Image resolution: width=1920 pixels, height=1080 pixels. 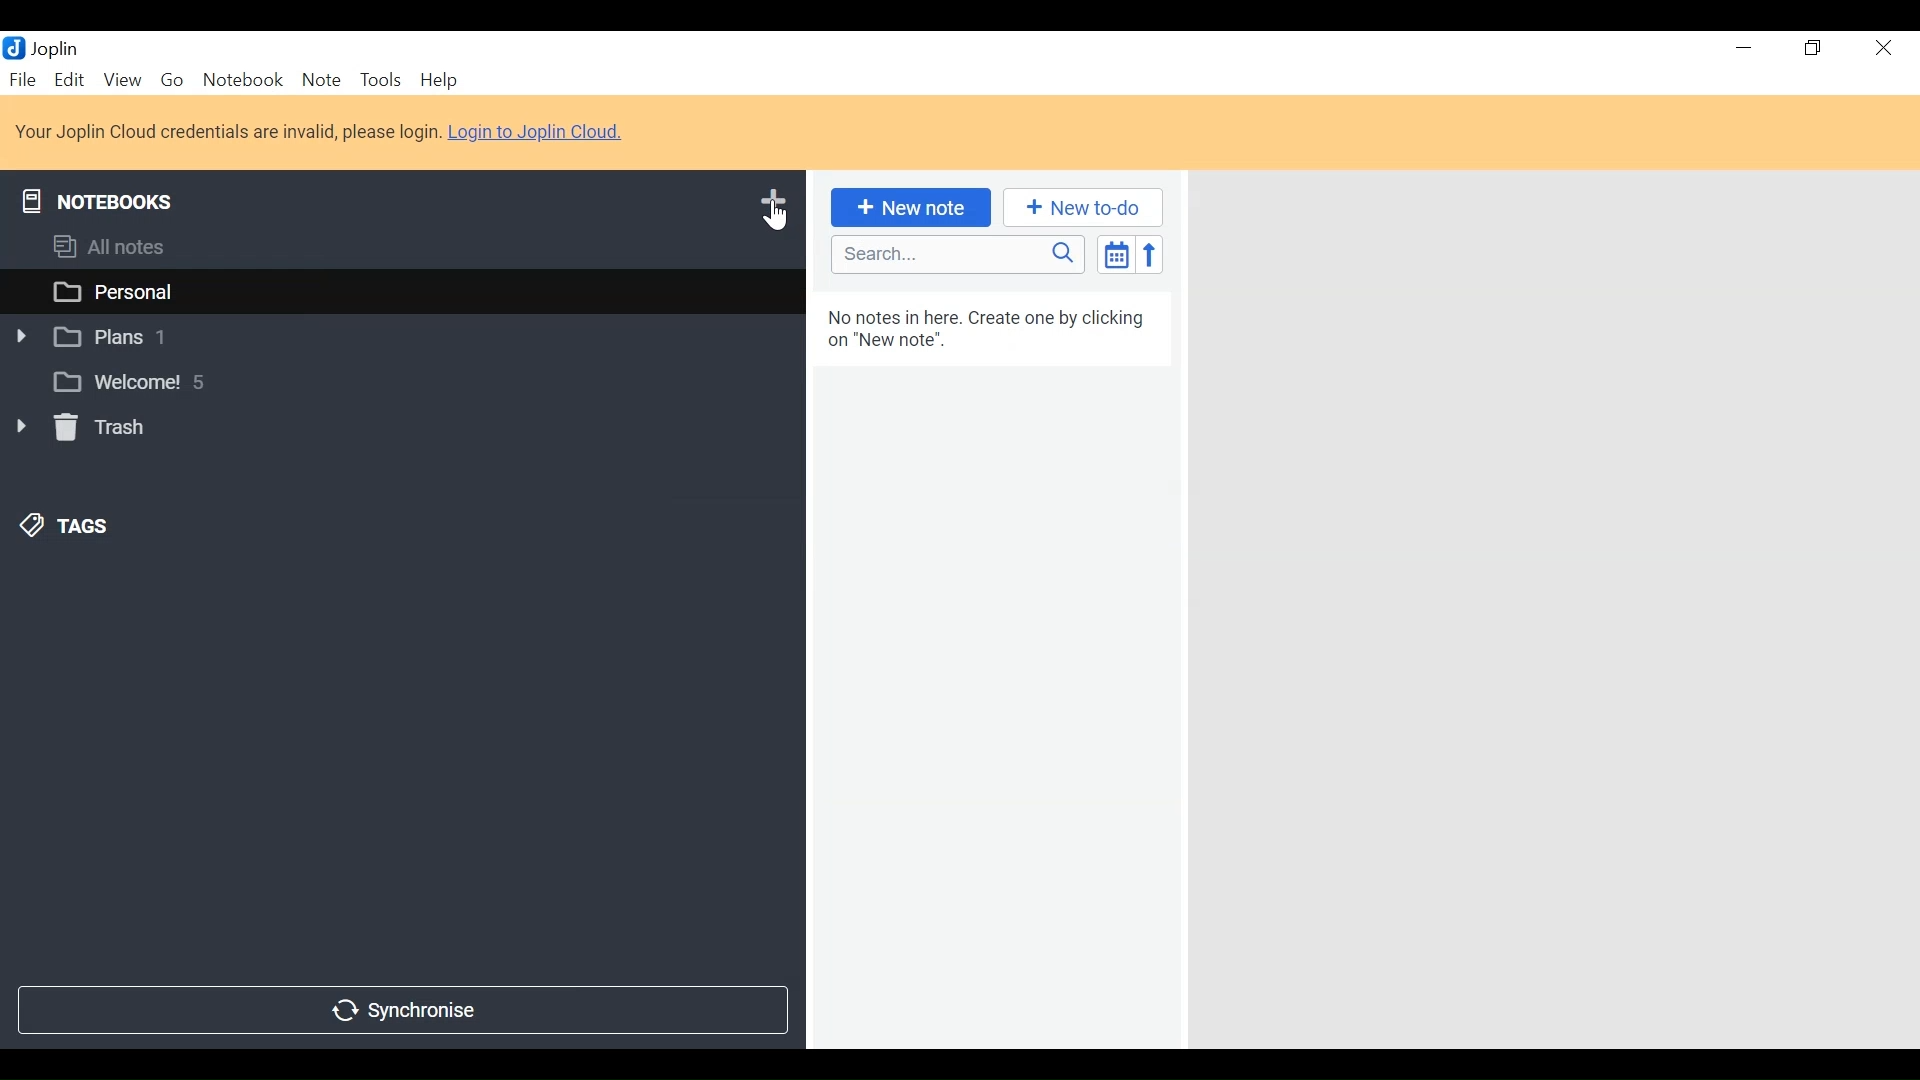 What do you see at coordinates (67, 79) in the screenshot?
I see `Edit` at bounding box center [67, 79].